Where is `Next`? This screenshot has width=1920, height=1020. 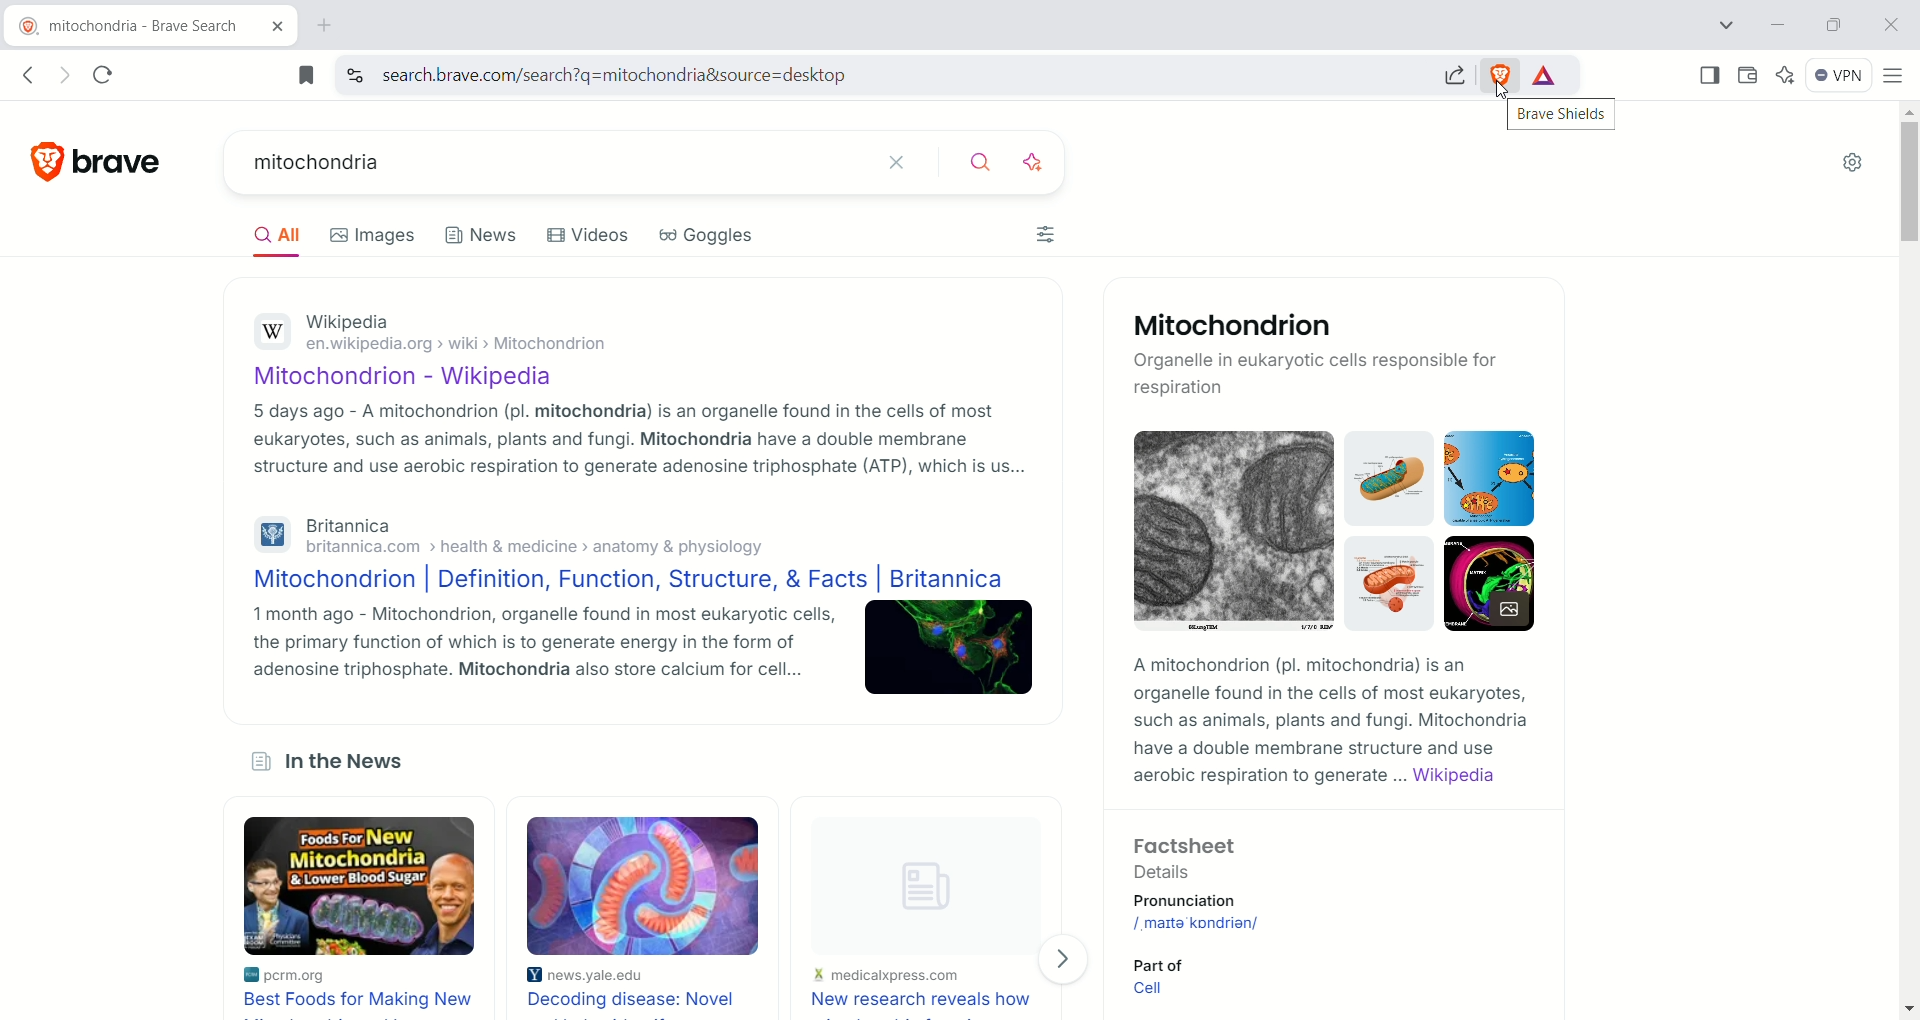
Next is located at coordinates (1065, 960).